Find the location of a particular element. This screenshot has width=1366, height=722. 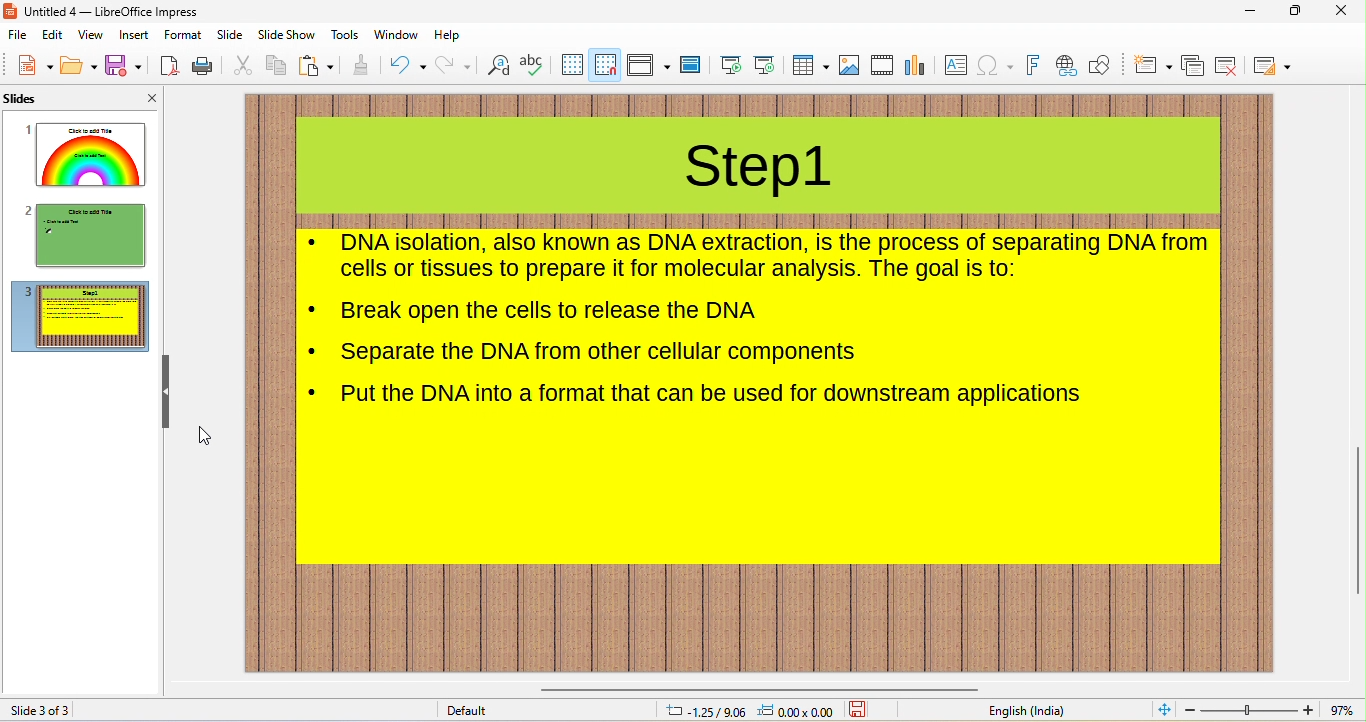

slides is located at coordinates (46, 100).